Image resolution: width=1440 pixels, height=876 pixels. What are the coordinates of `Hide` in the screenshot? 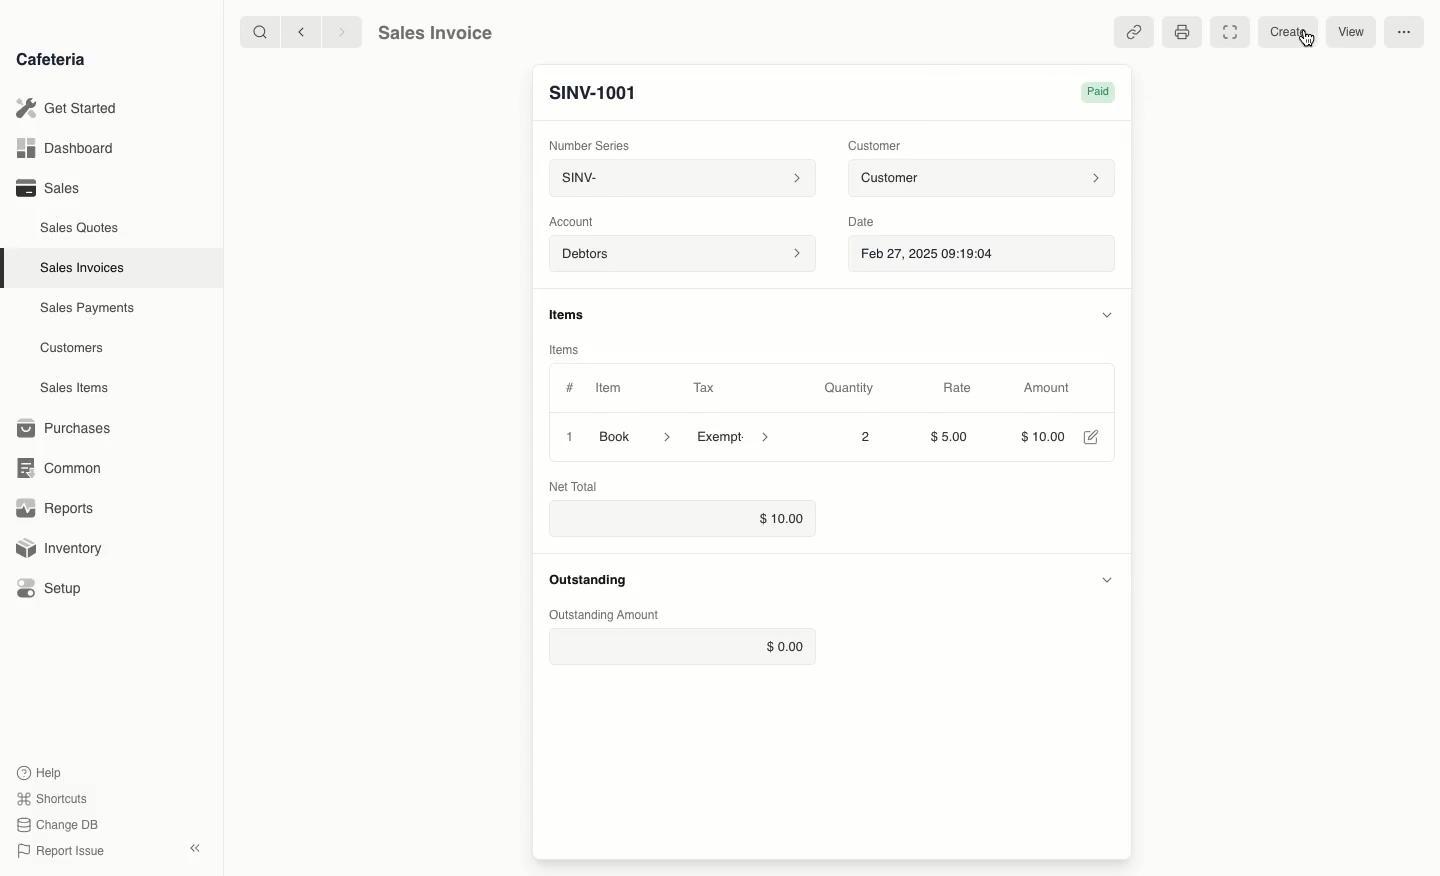 It's located at (1106, 576).